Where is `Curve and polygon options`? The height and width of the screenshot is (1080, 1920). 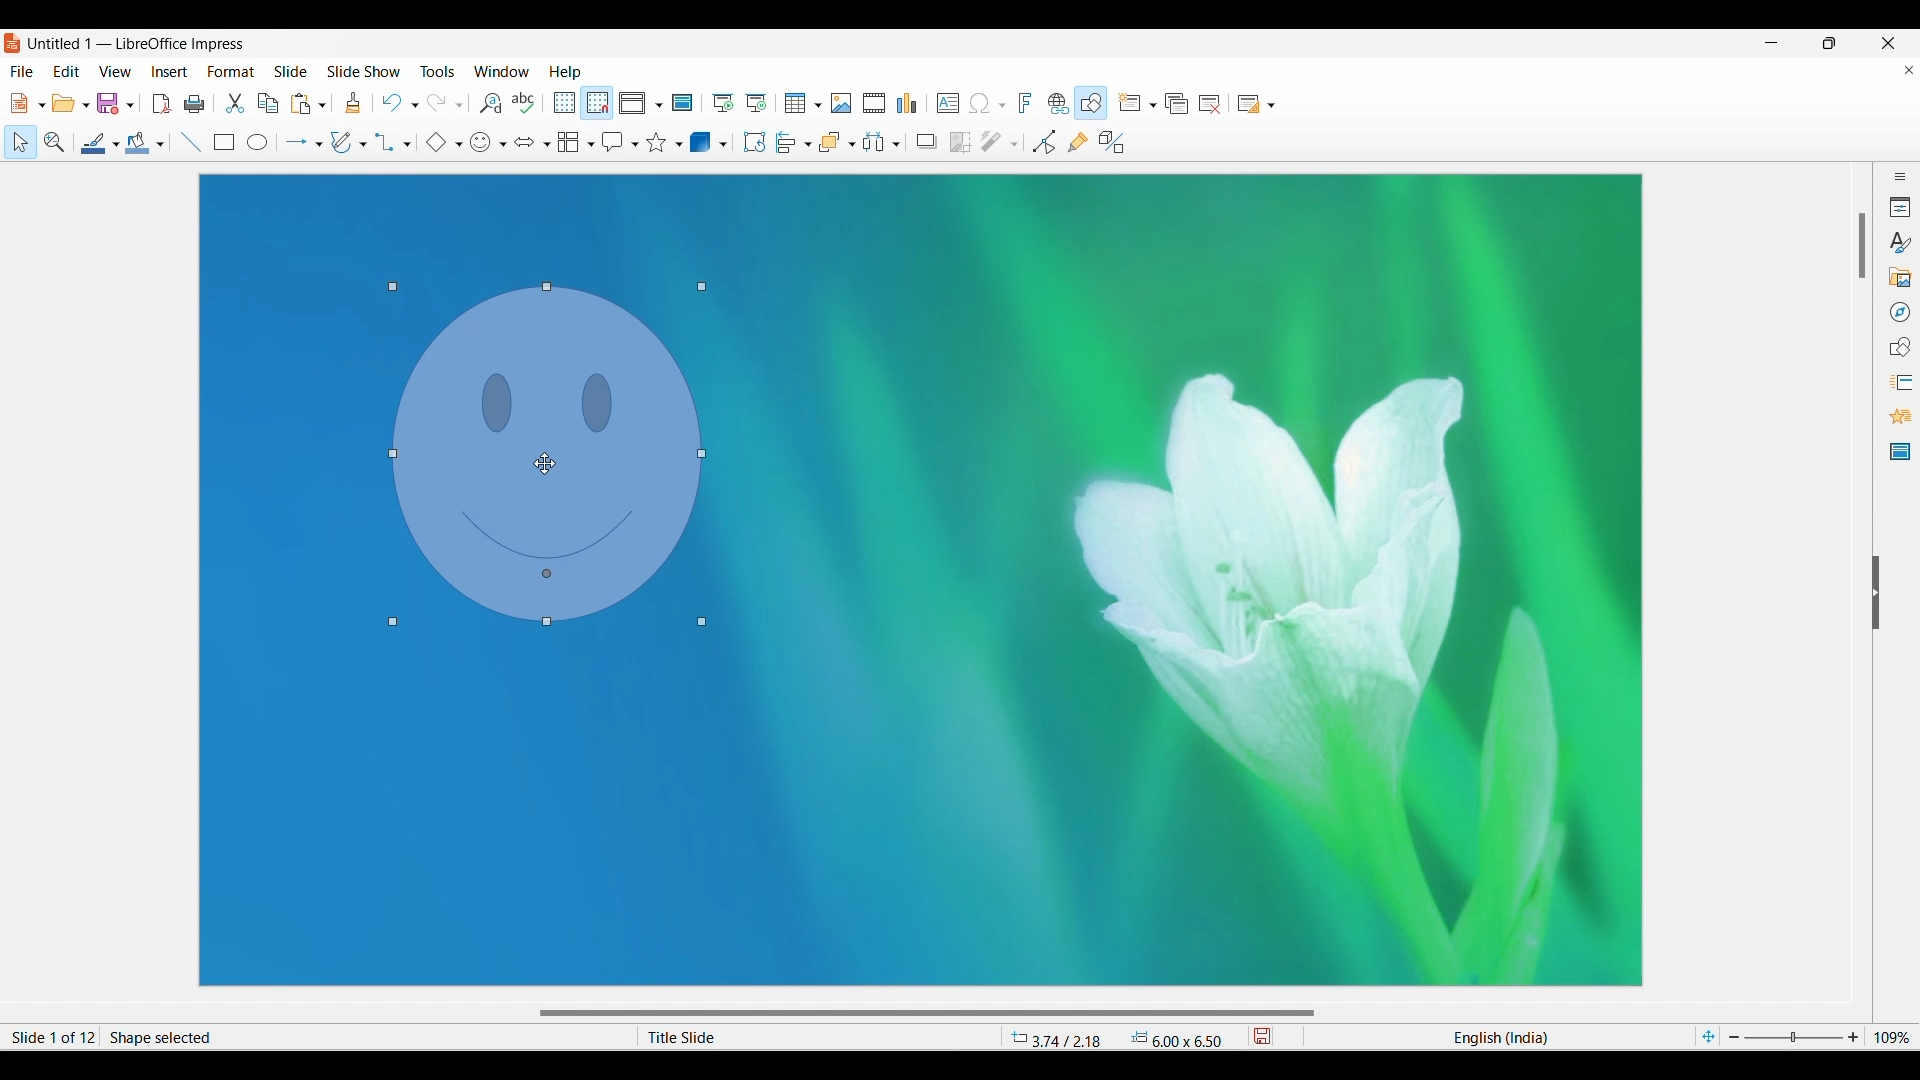 Curve and polygon options is located at coordinates (363, 144).